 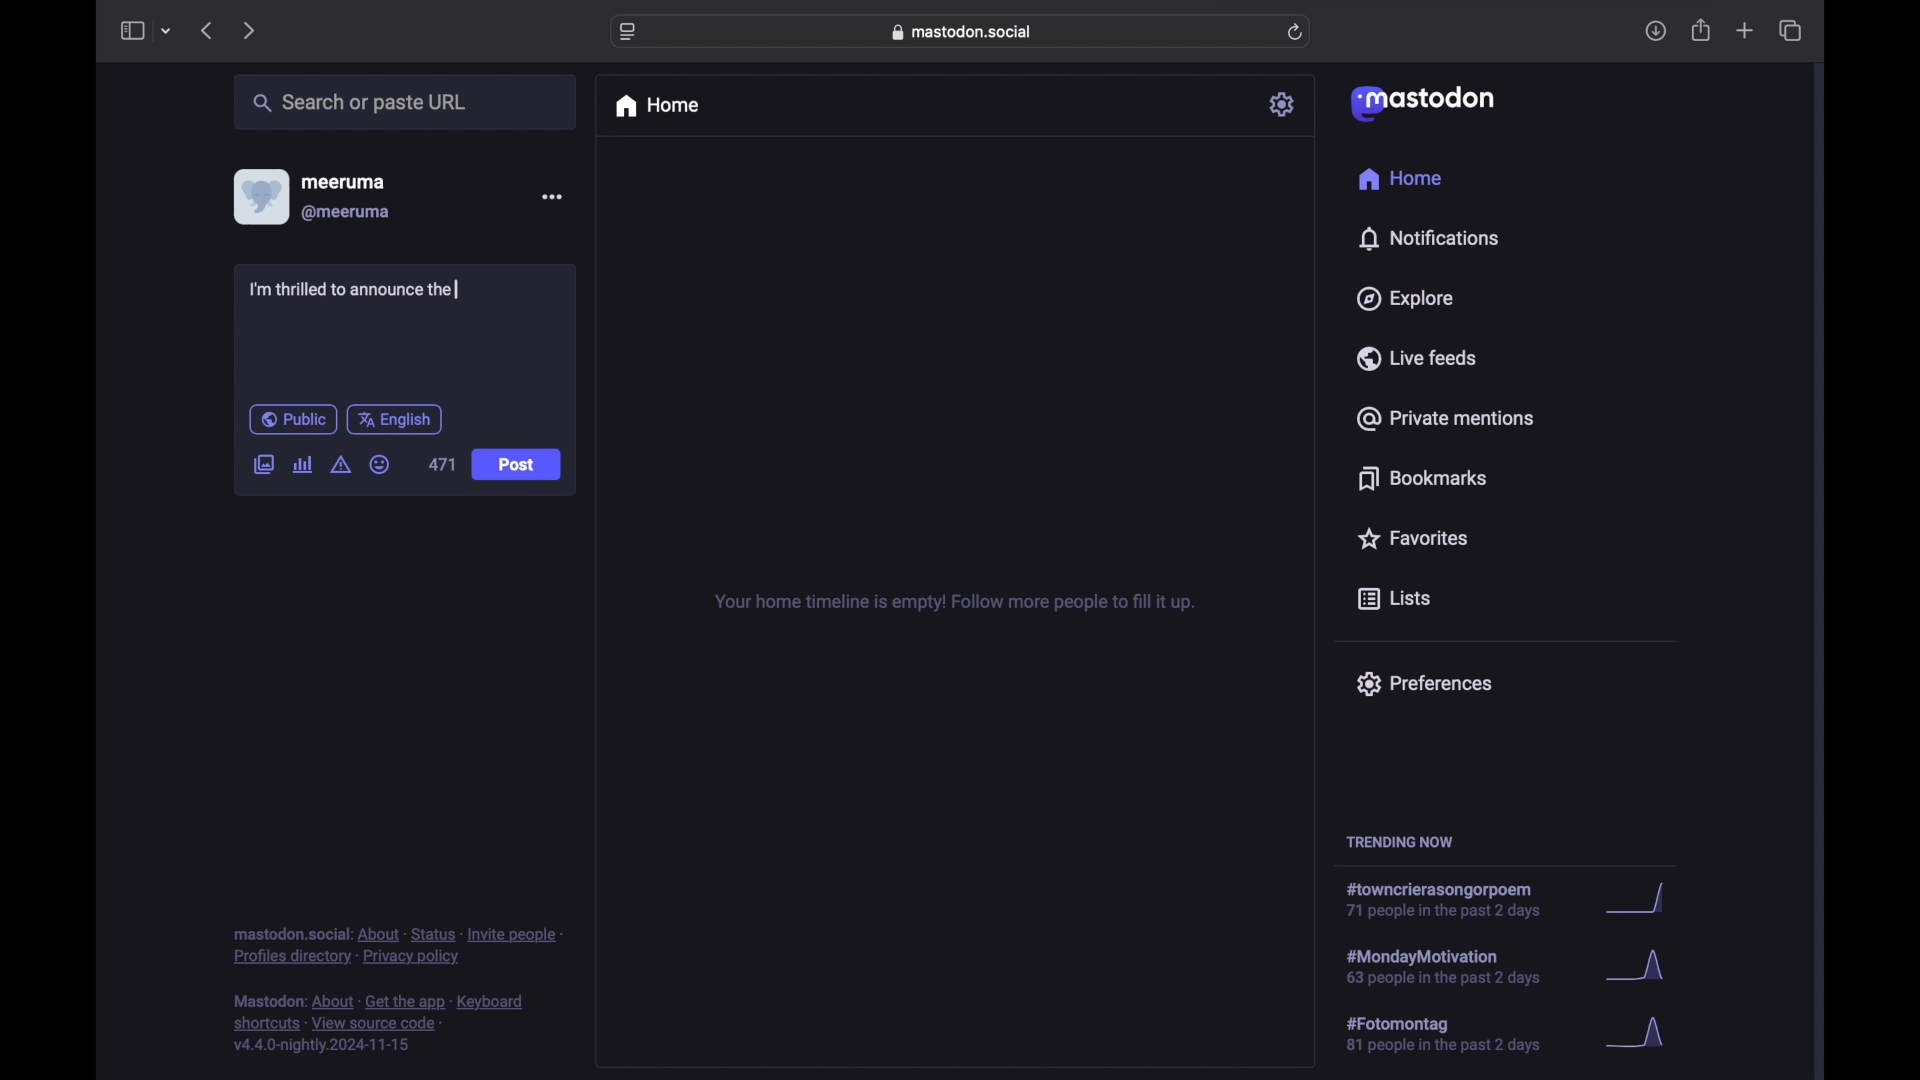 I want to click on website settings, so click(x=628, y=33).